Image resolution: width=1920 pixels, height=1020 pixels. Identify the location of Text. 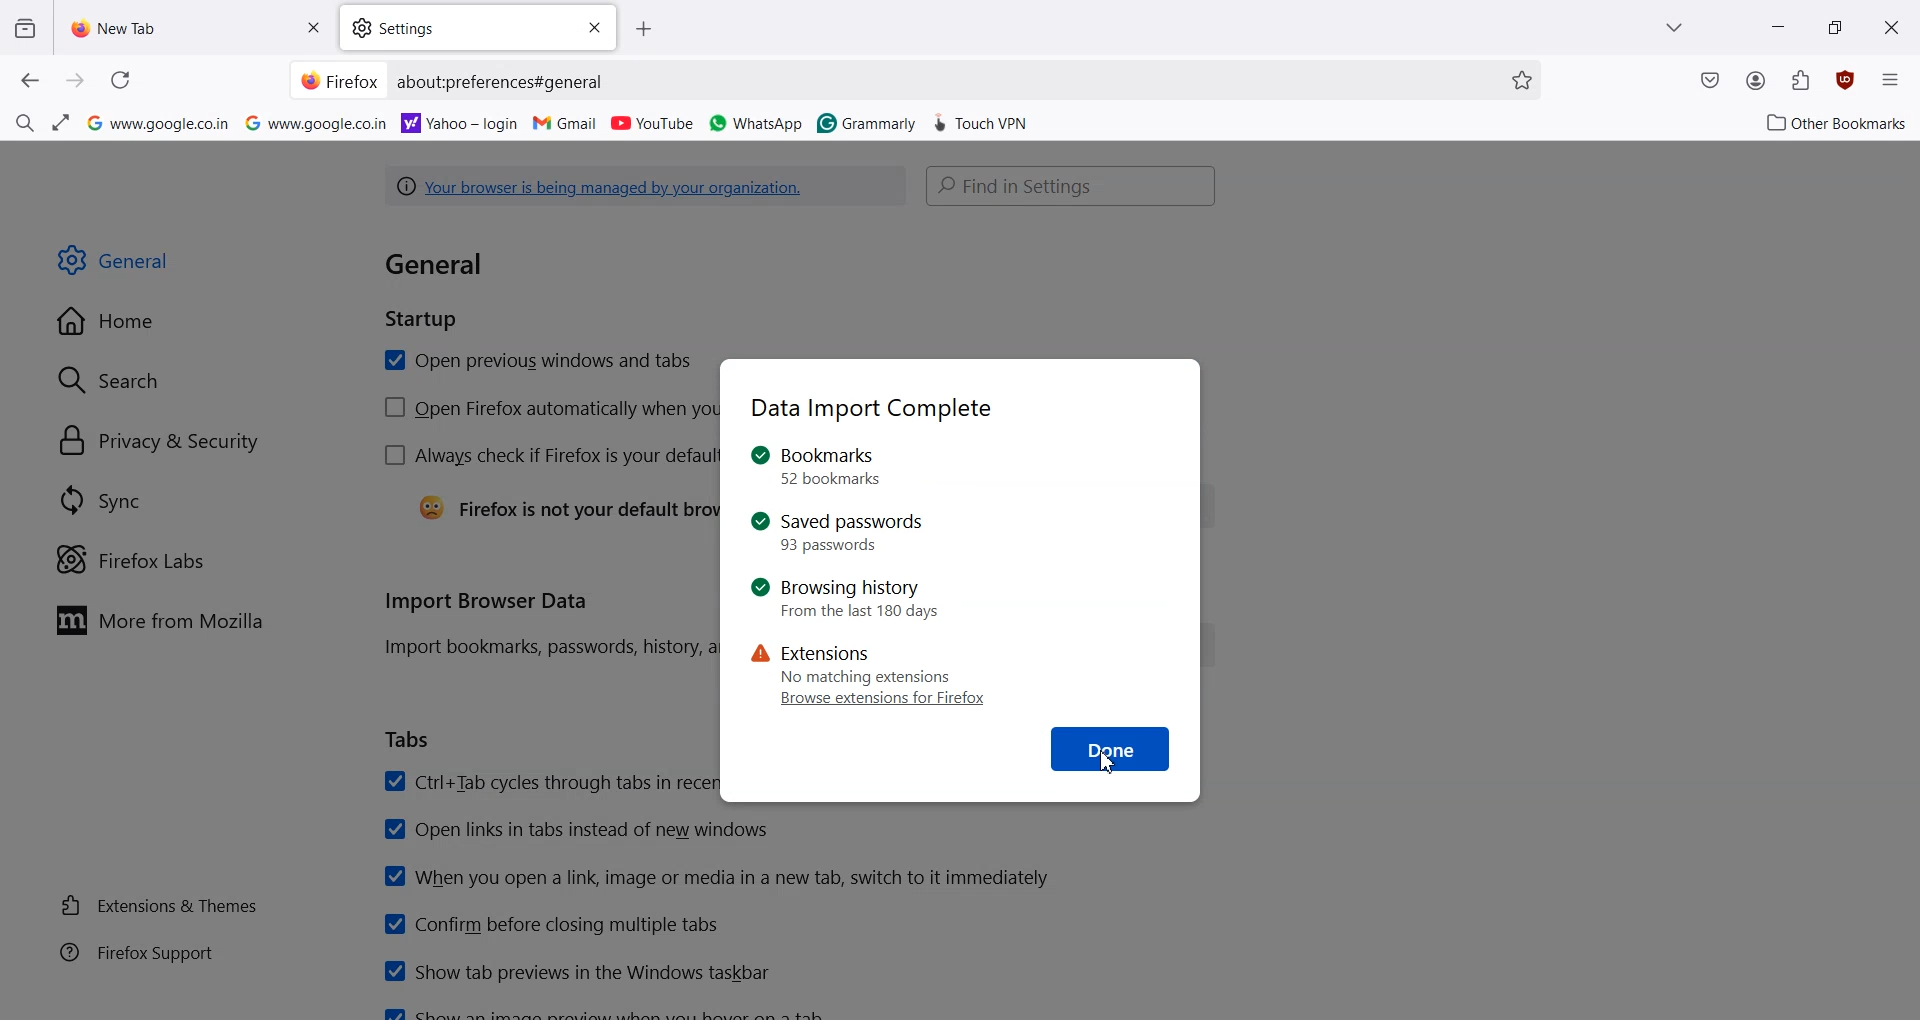
(455, 288).